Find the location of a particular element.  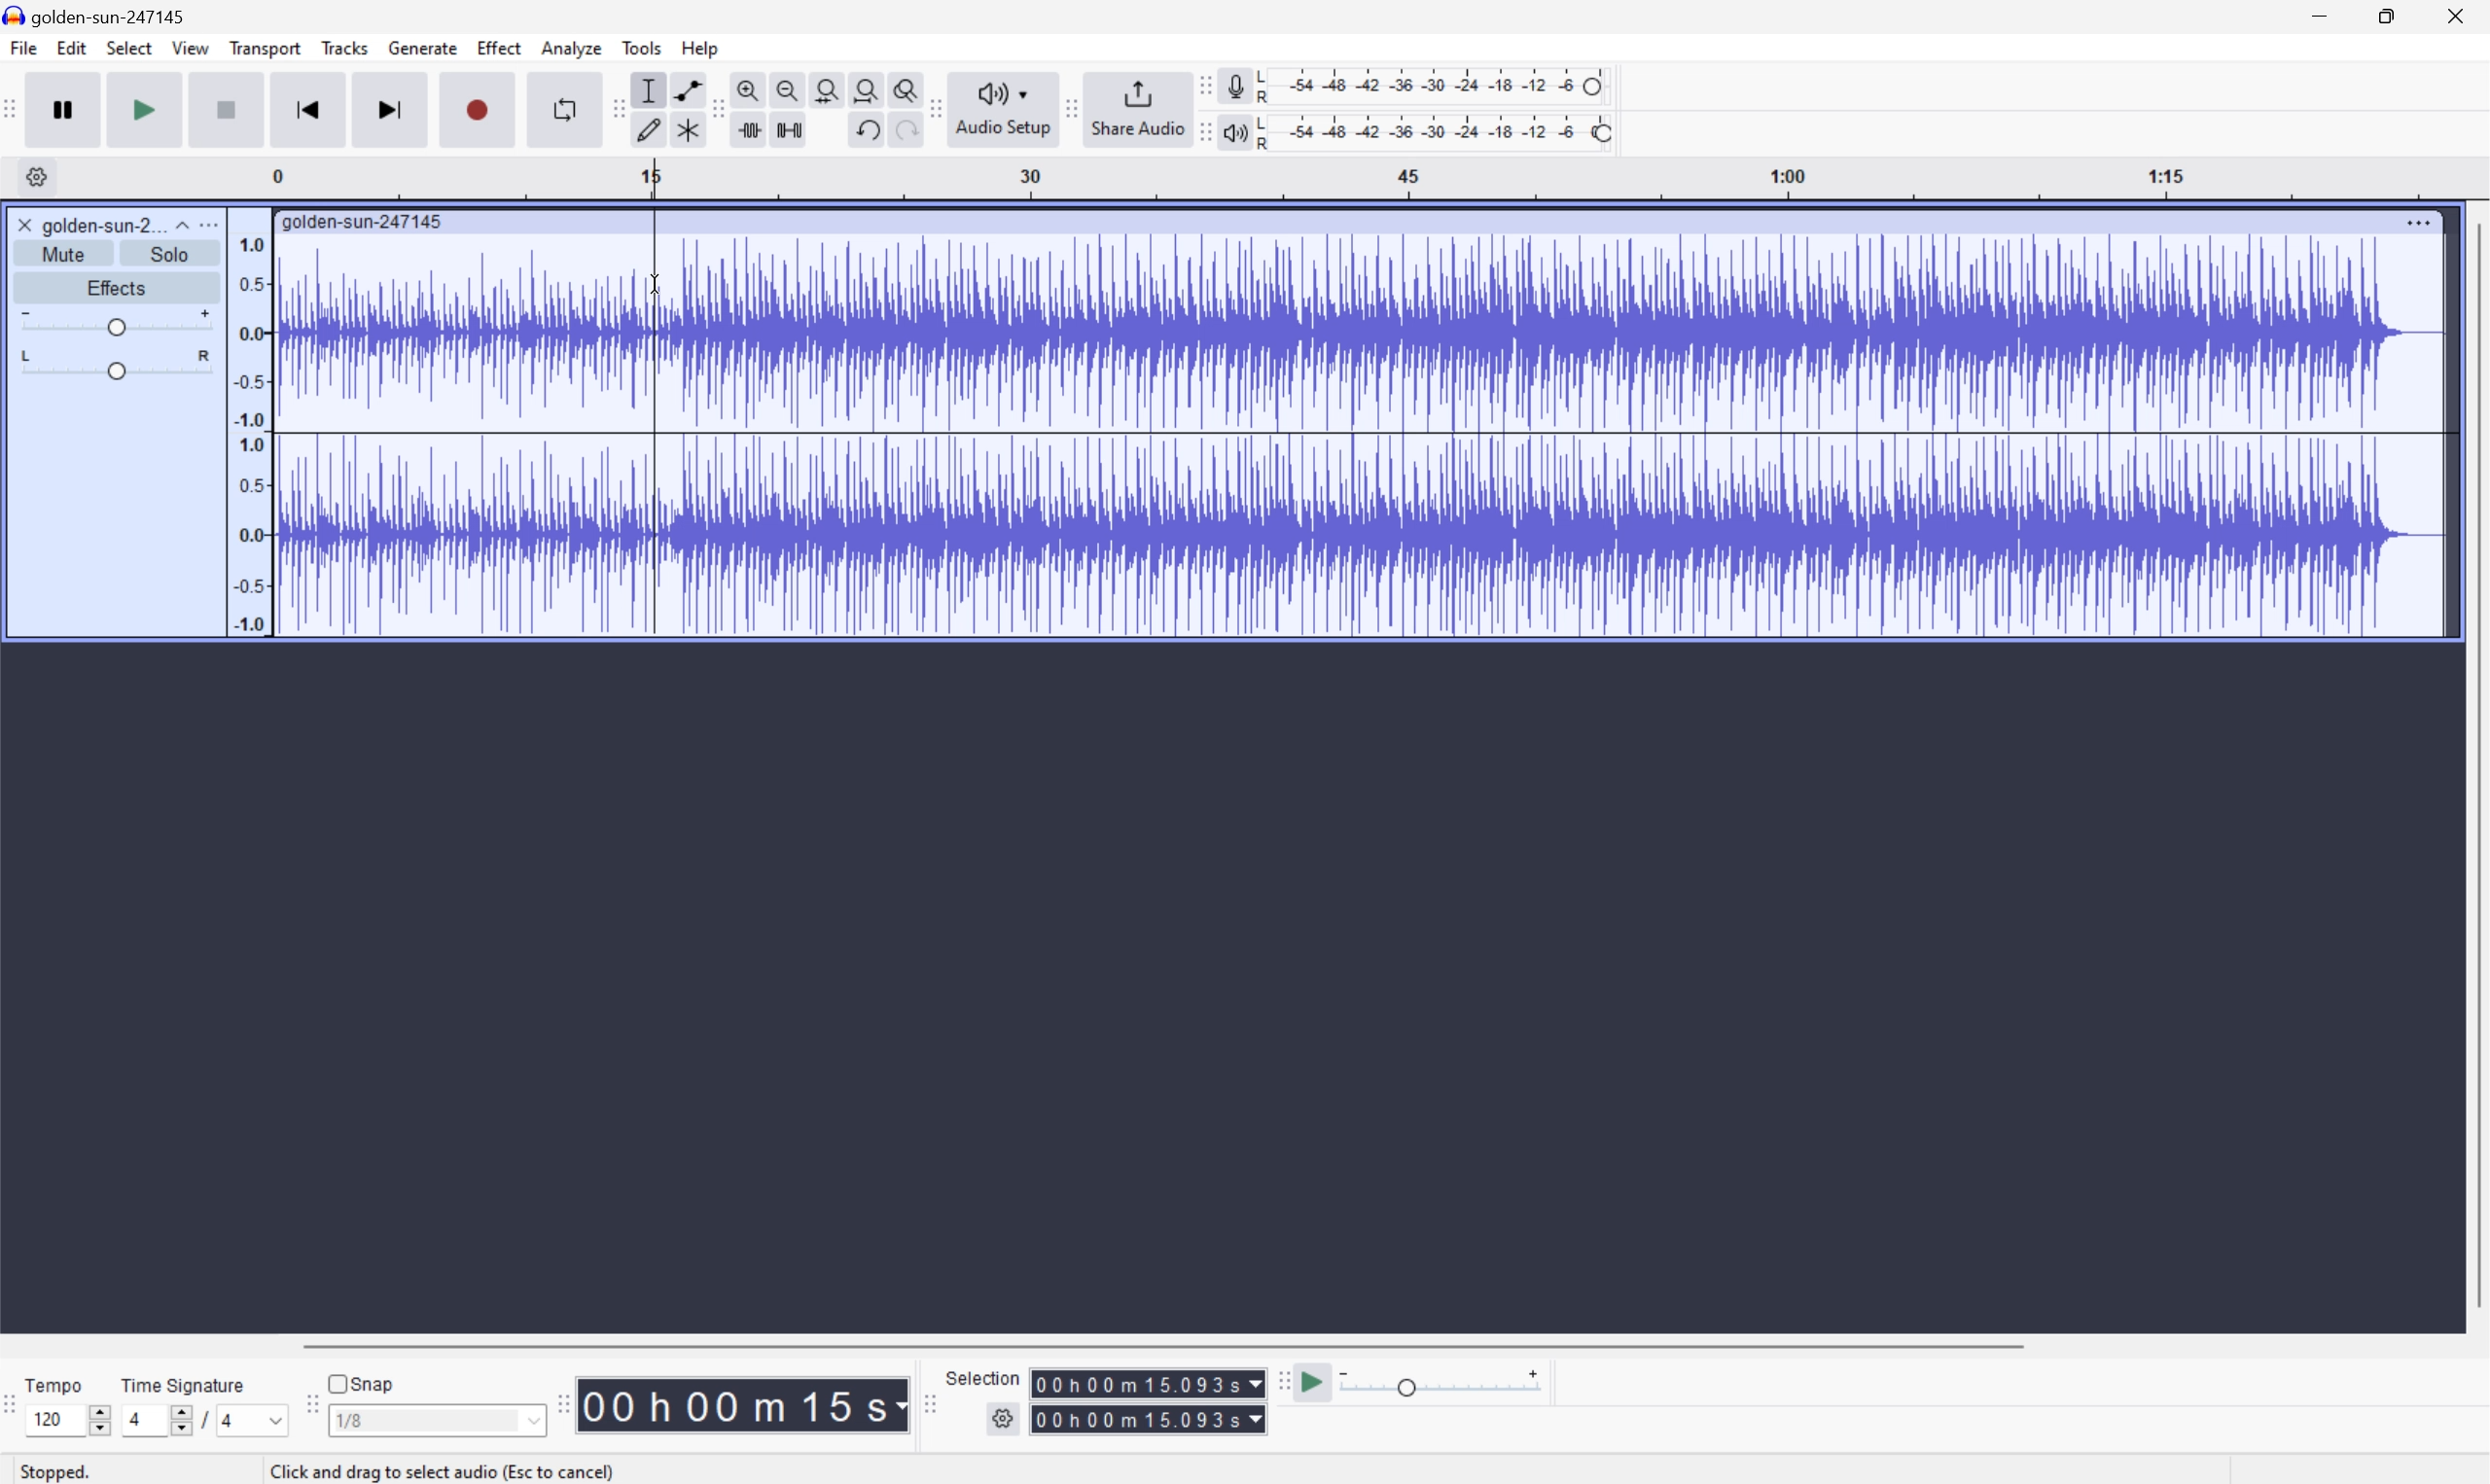

Multi tool is located at coordinates (691, 127).